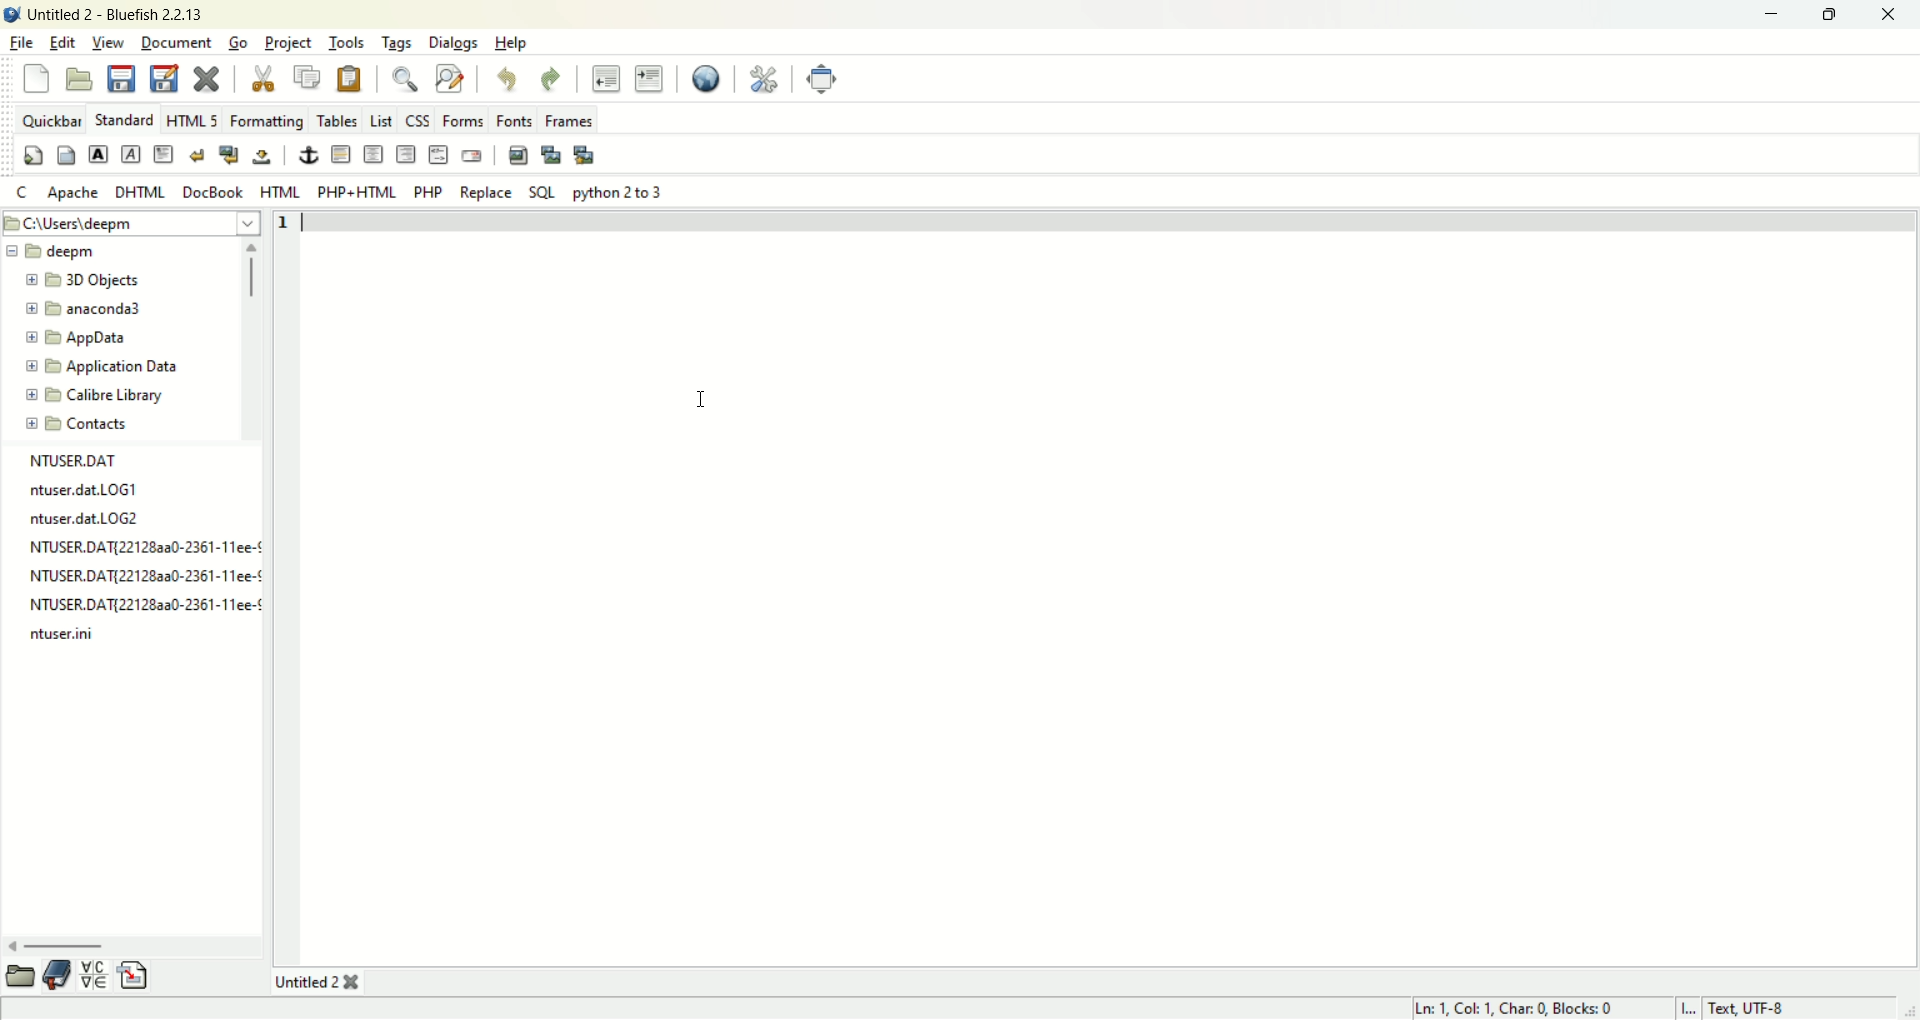  Describe the element at coordinates (586, 154) in the screenshot. I see `MULTI THUMBNAIL` at that location.